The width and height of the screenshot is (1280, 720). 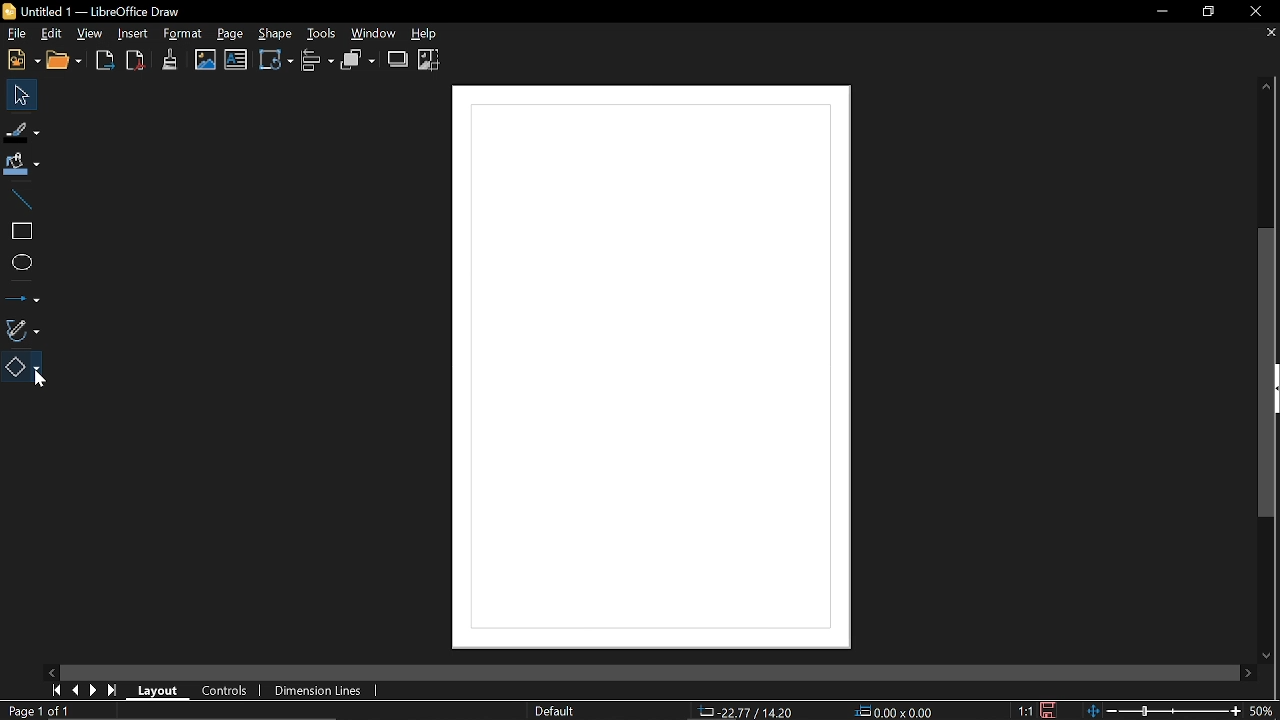 I want to click on View, so click(x=90, y=33).